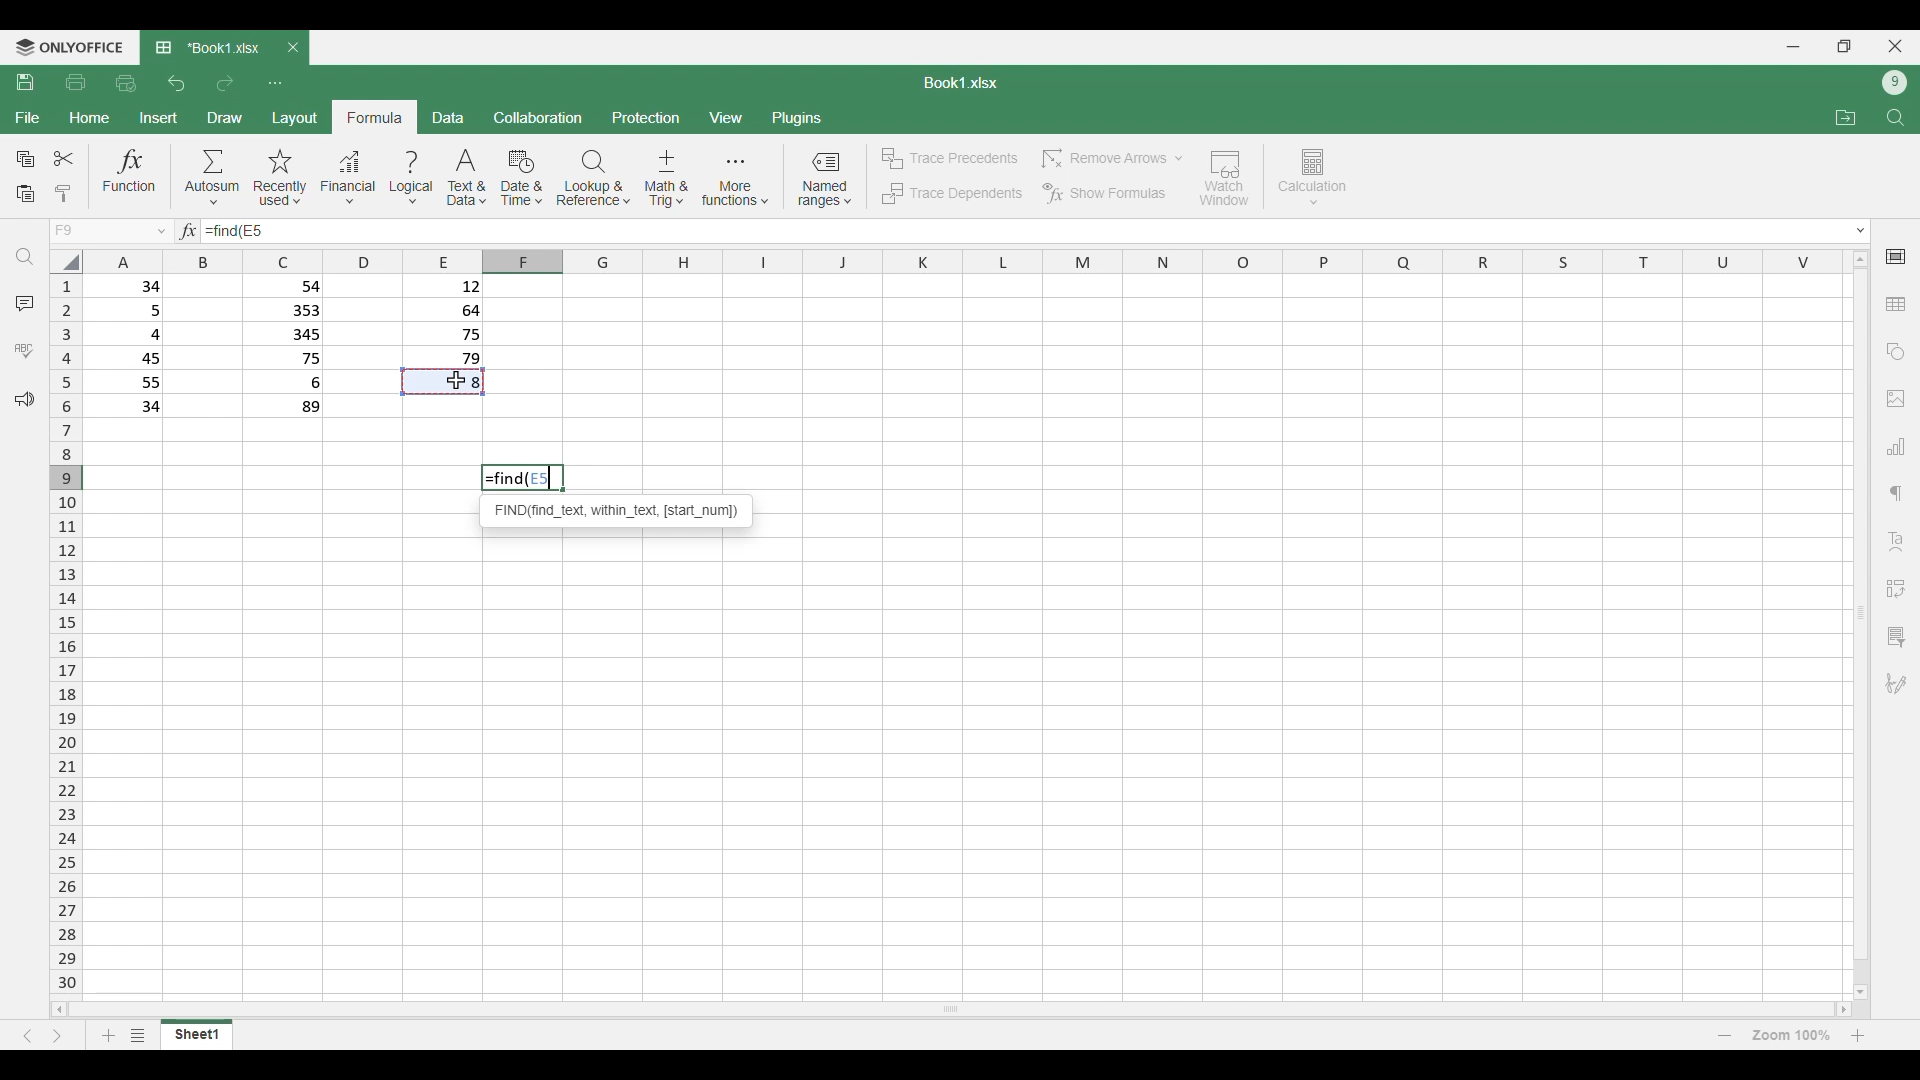  Describe the element at coordinates (1896, 46) in the screenshot. I see `Close interface` at that location.